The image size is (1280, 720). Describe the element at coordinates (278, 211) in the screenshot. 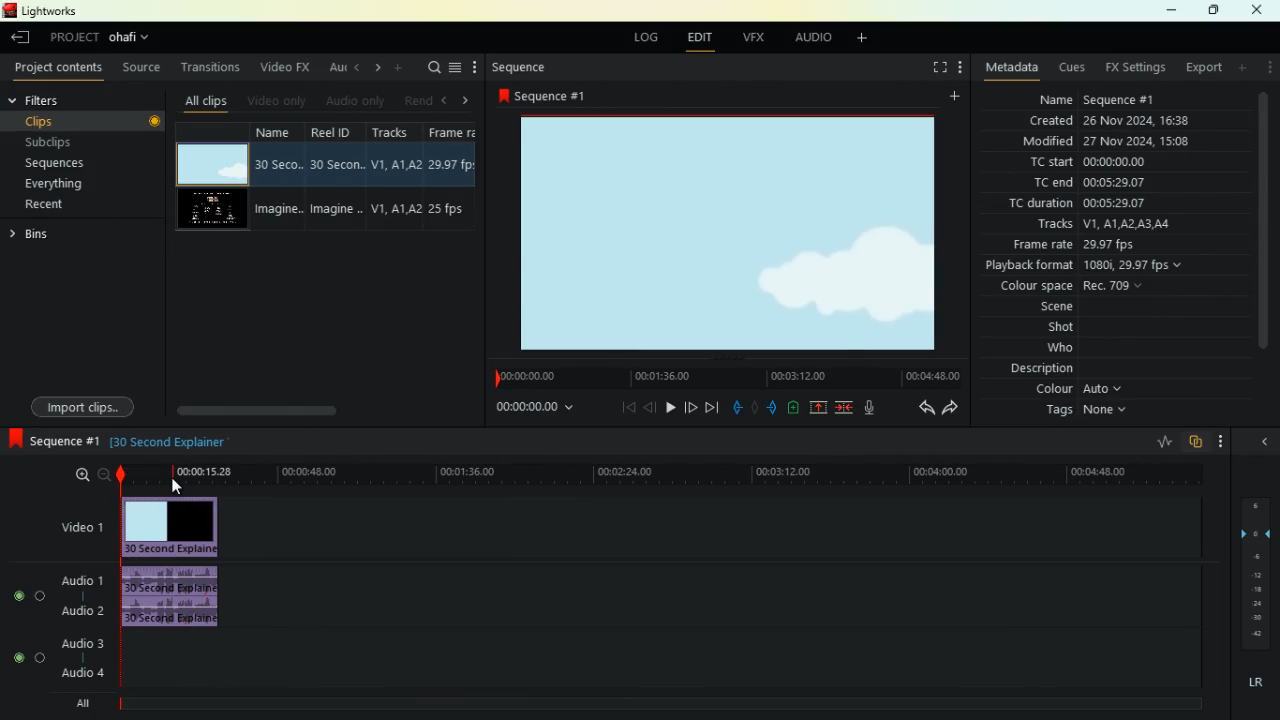

I see `imagine..` at that location.